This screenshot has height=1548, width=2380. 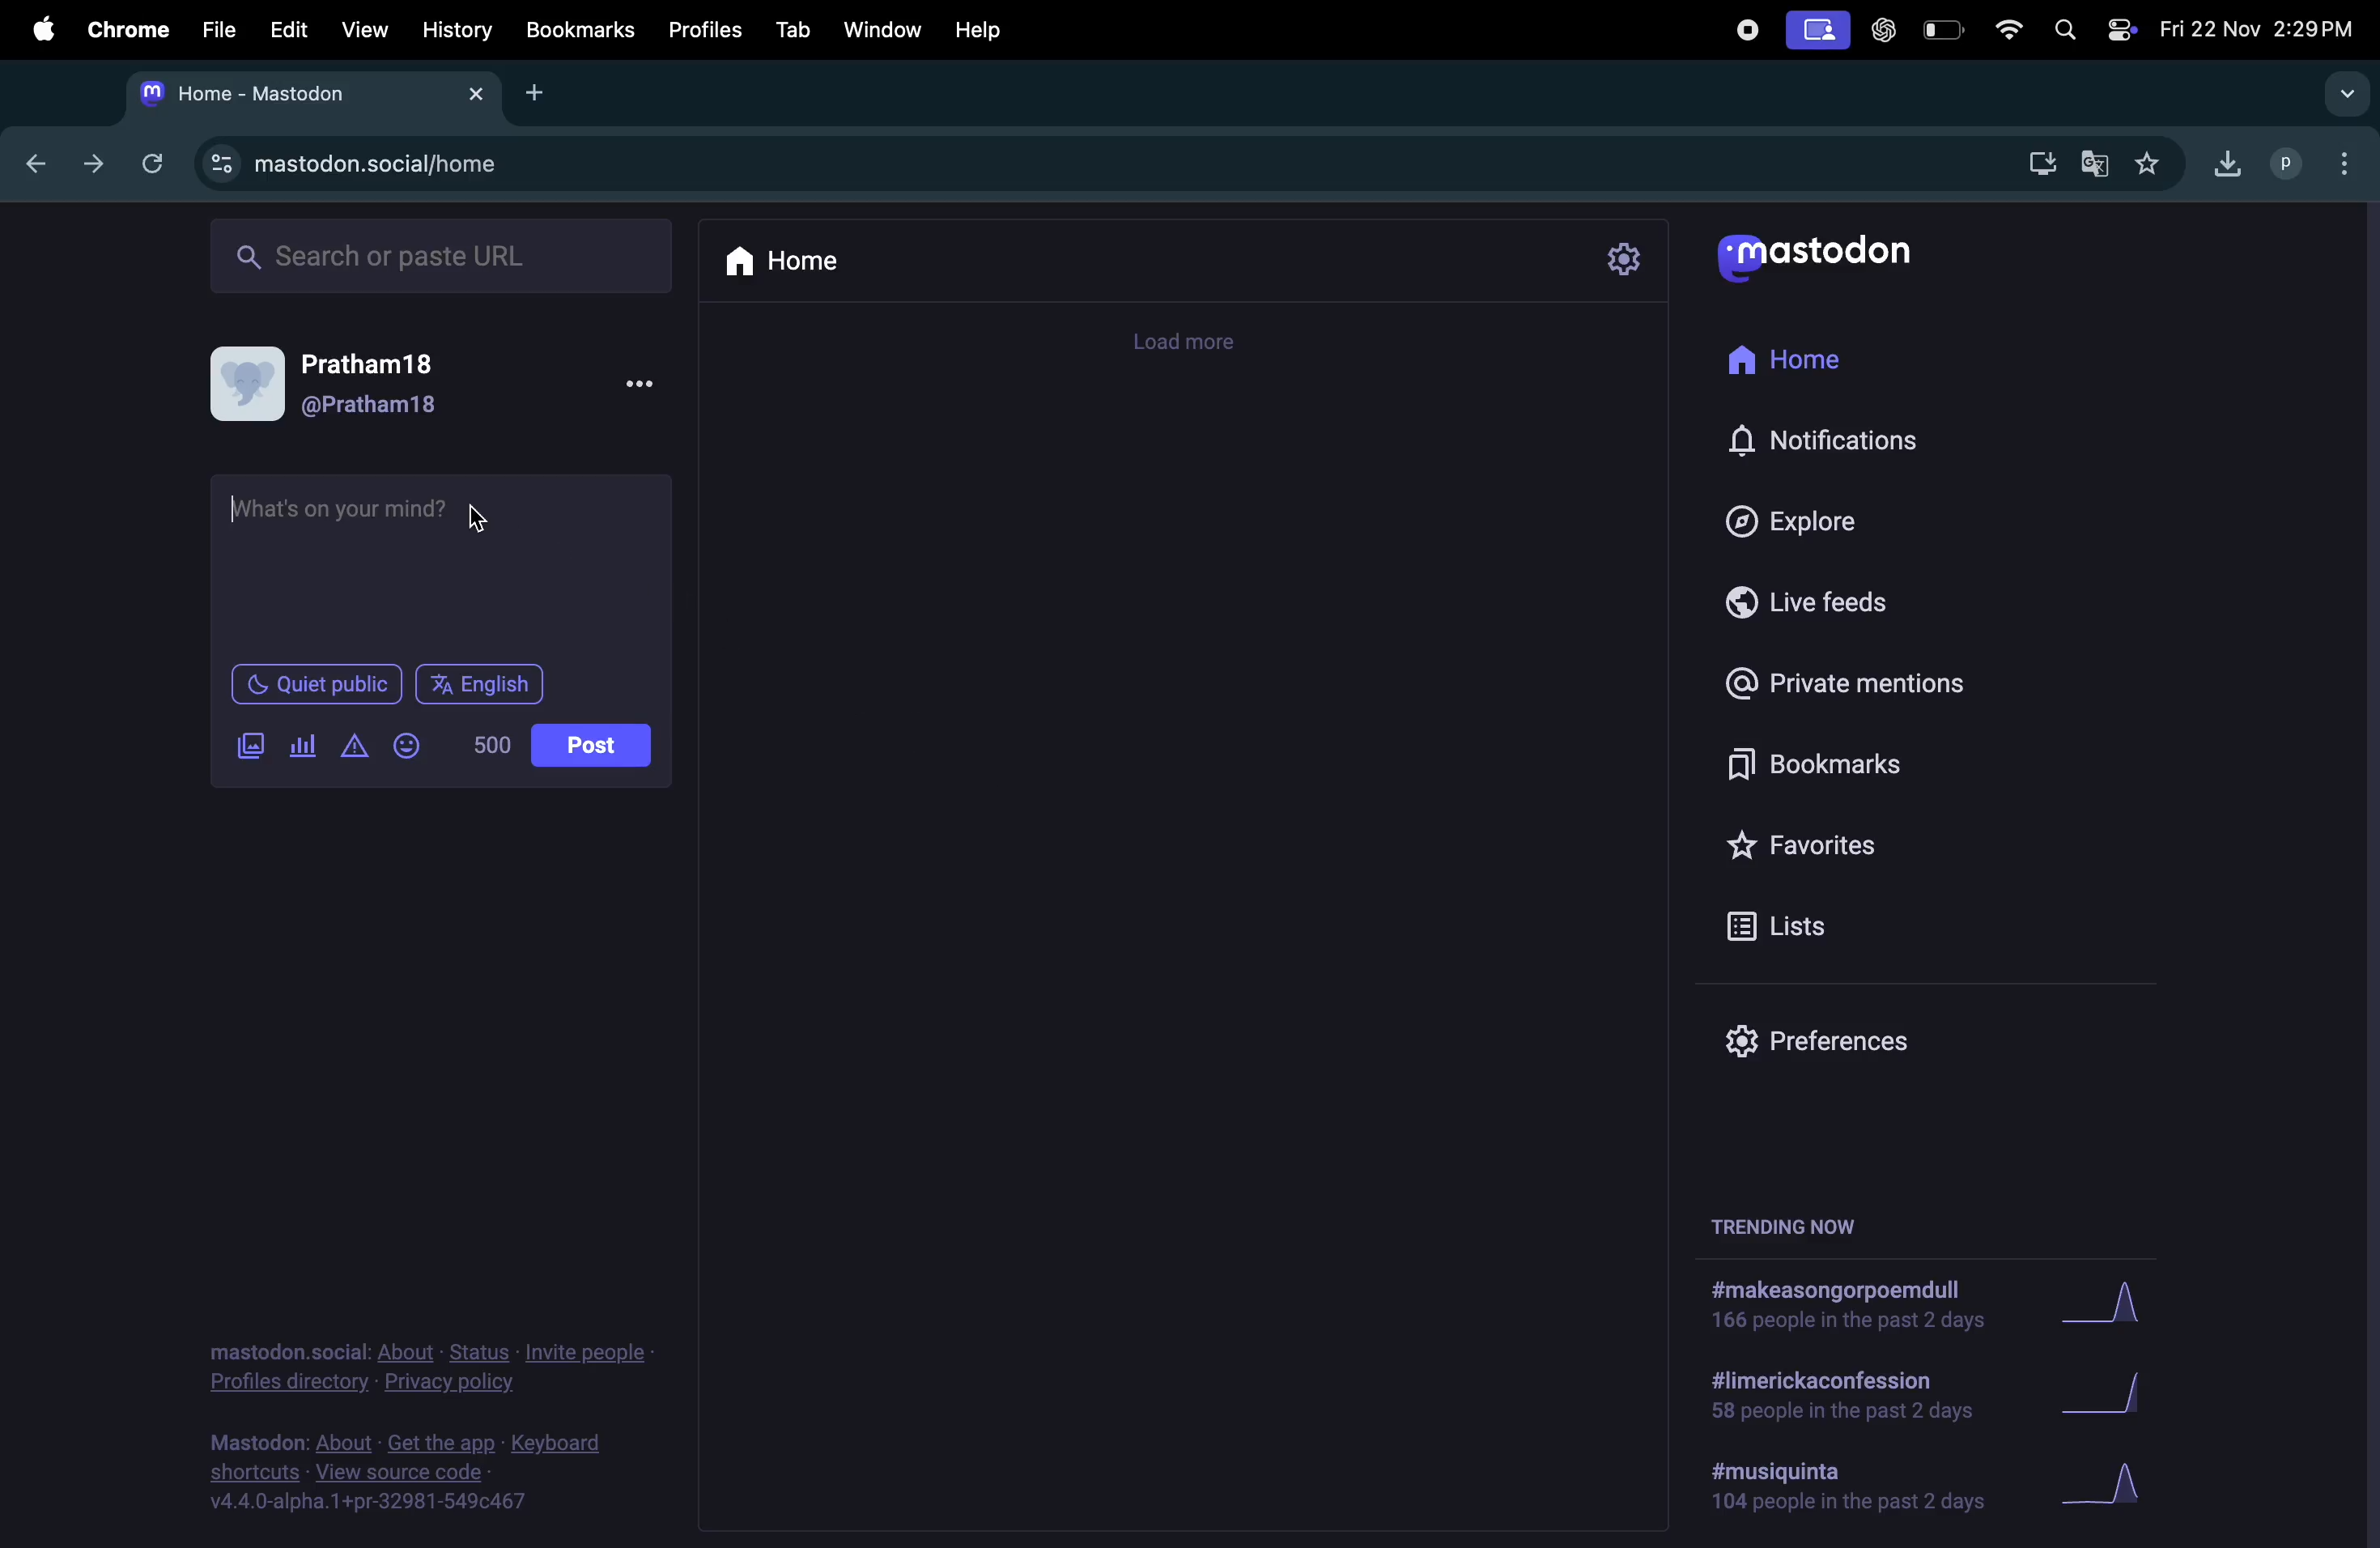 What do you see at coordinates (789, 28) in the screenshot?
I see `tab` at bounding box center [789, 28].